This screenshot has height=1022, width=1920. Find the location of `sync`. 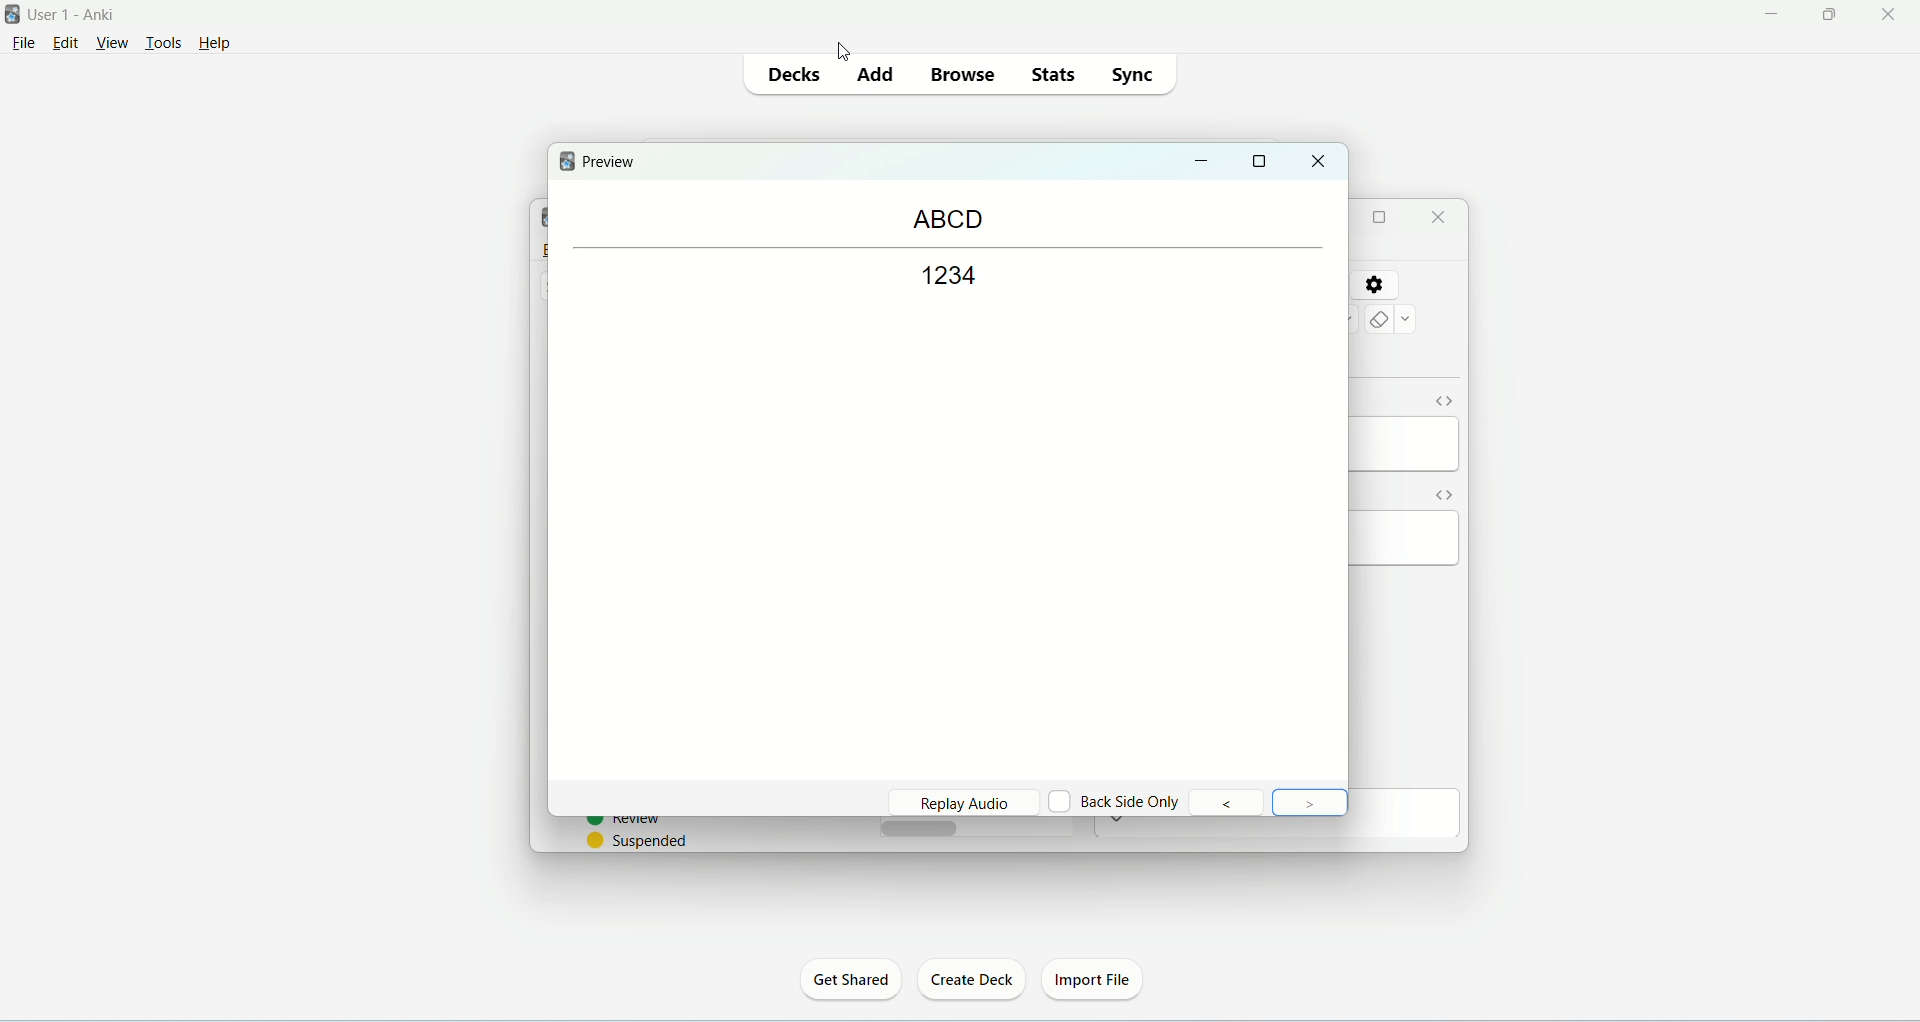

sync is located at coordinates (1136, 75).